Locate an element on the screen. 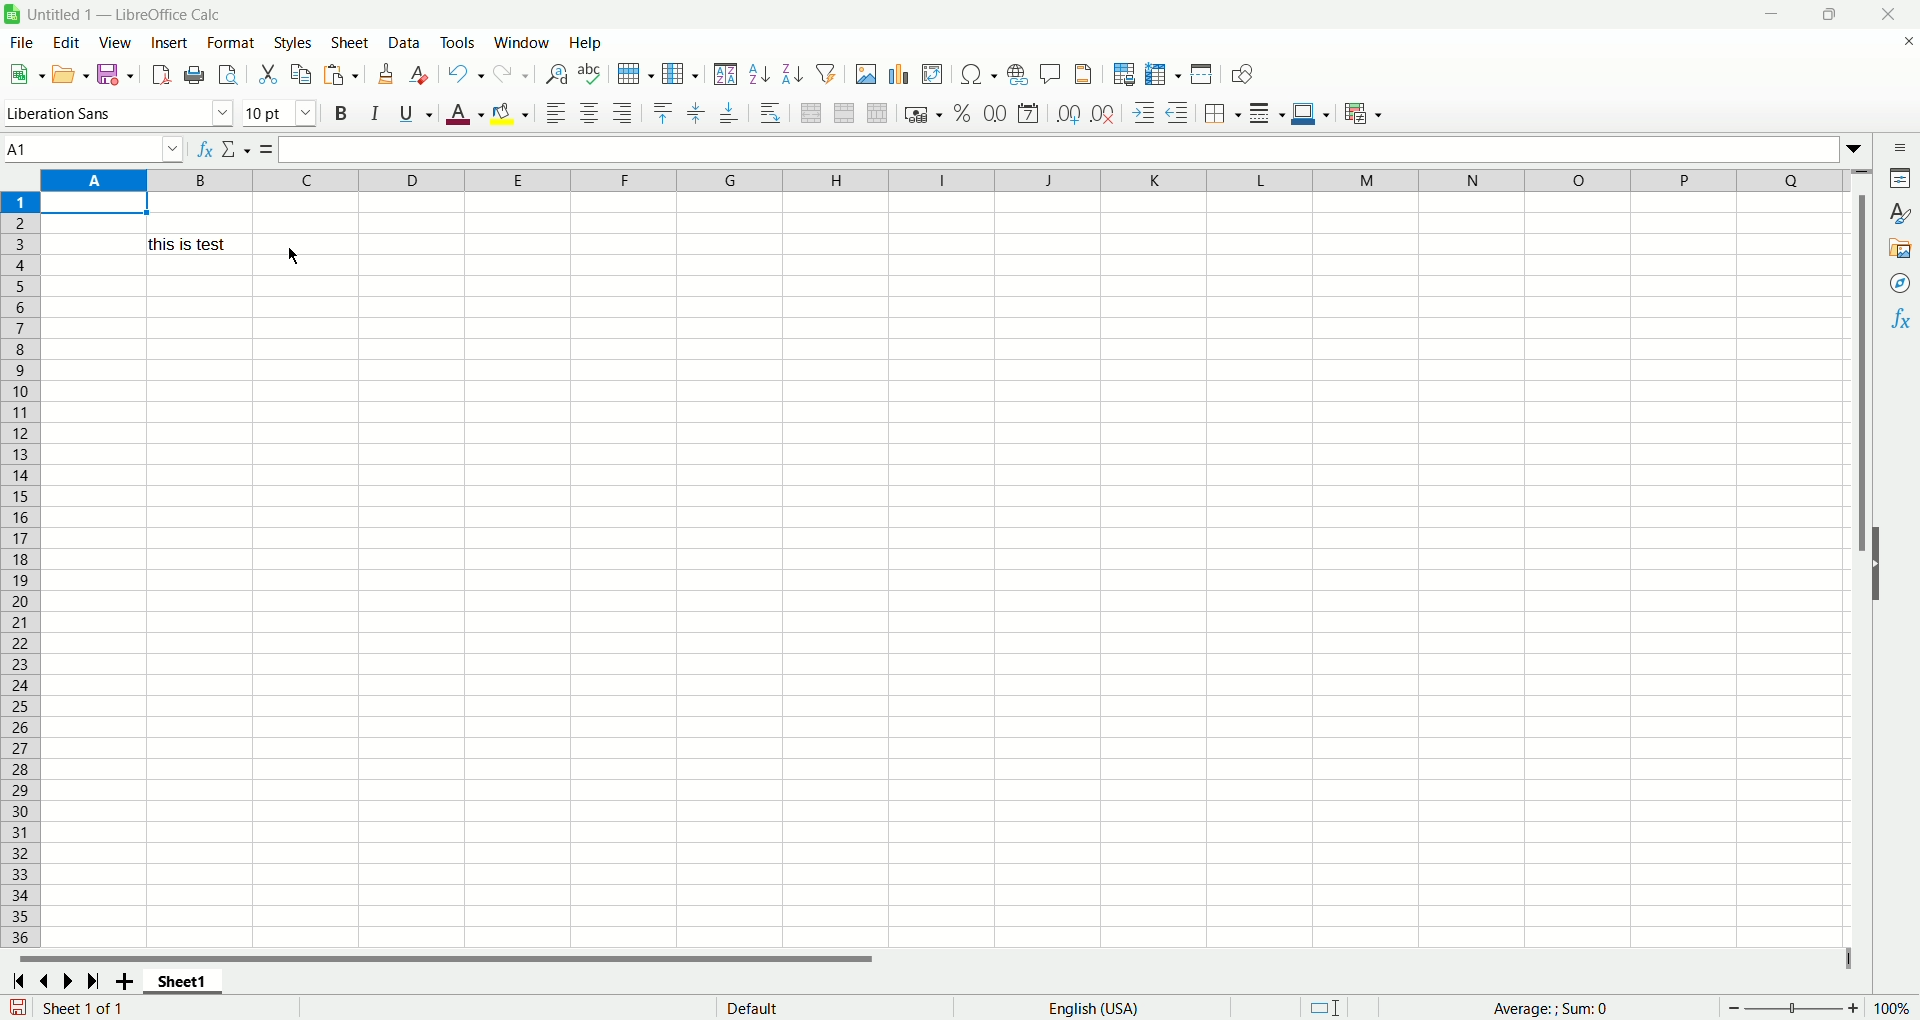  vertical scroll bar is located at coordinates (1863, 342).